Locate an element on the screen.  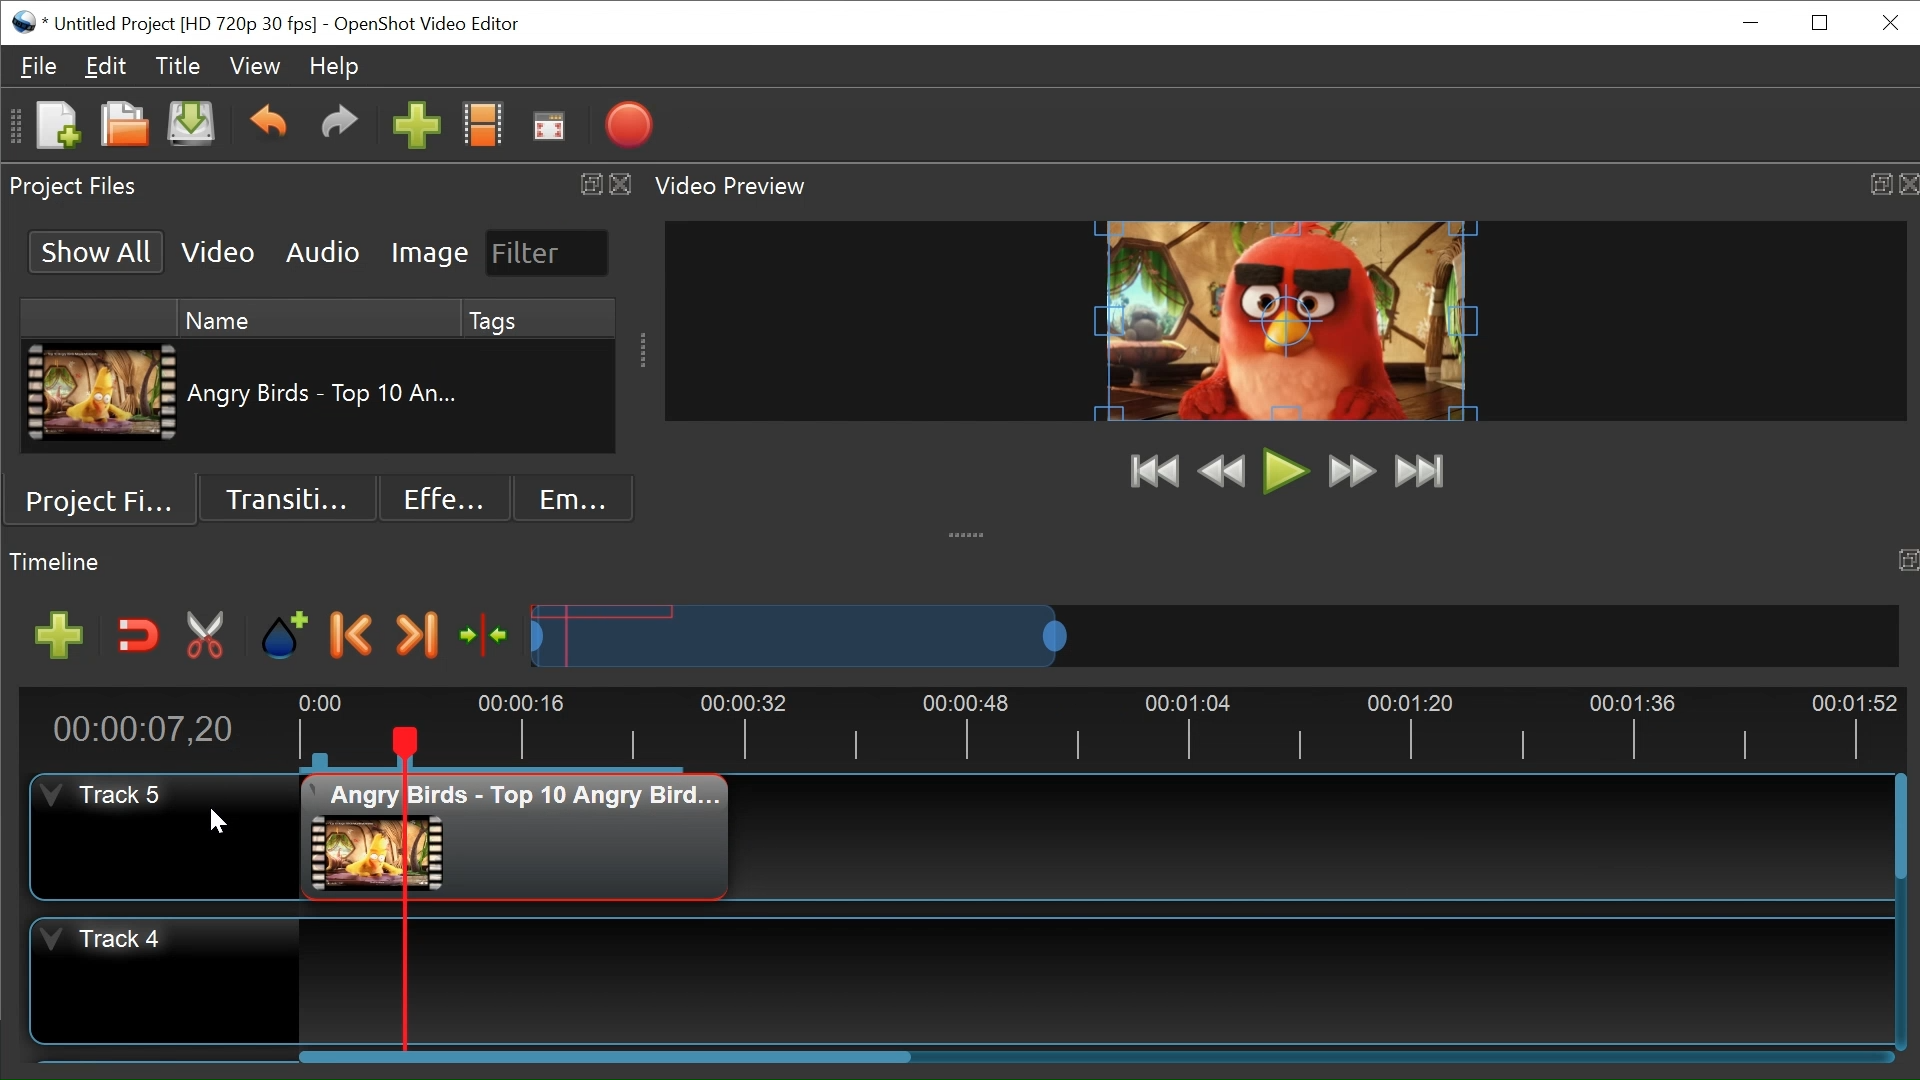
Razor is located at coordinates (207, 636).